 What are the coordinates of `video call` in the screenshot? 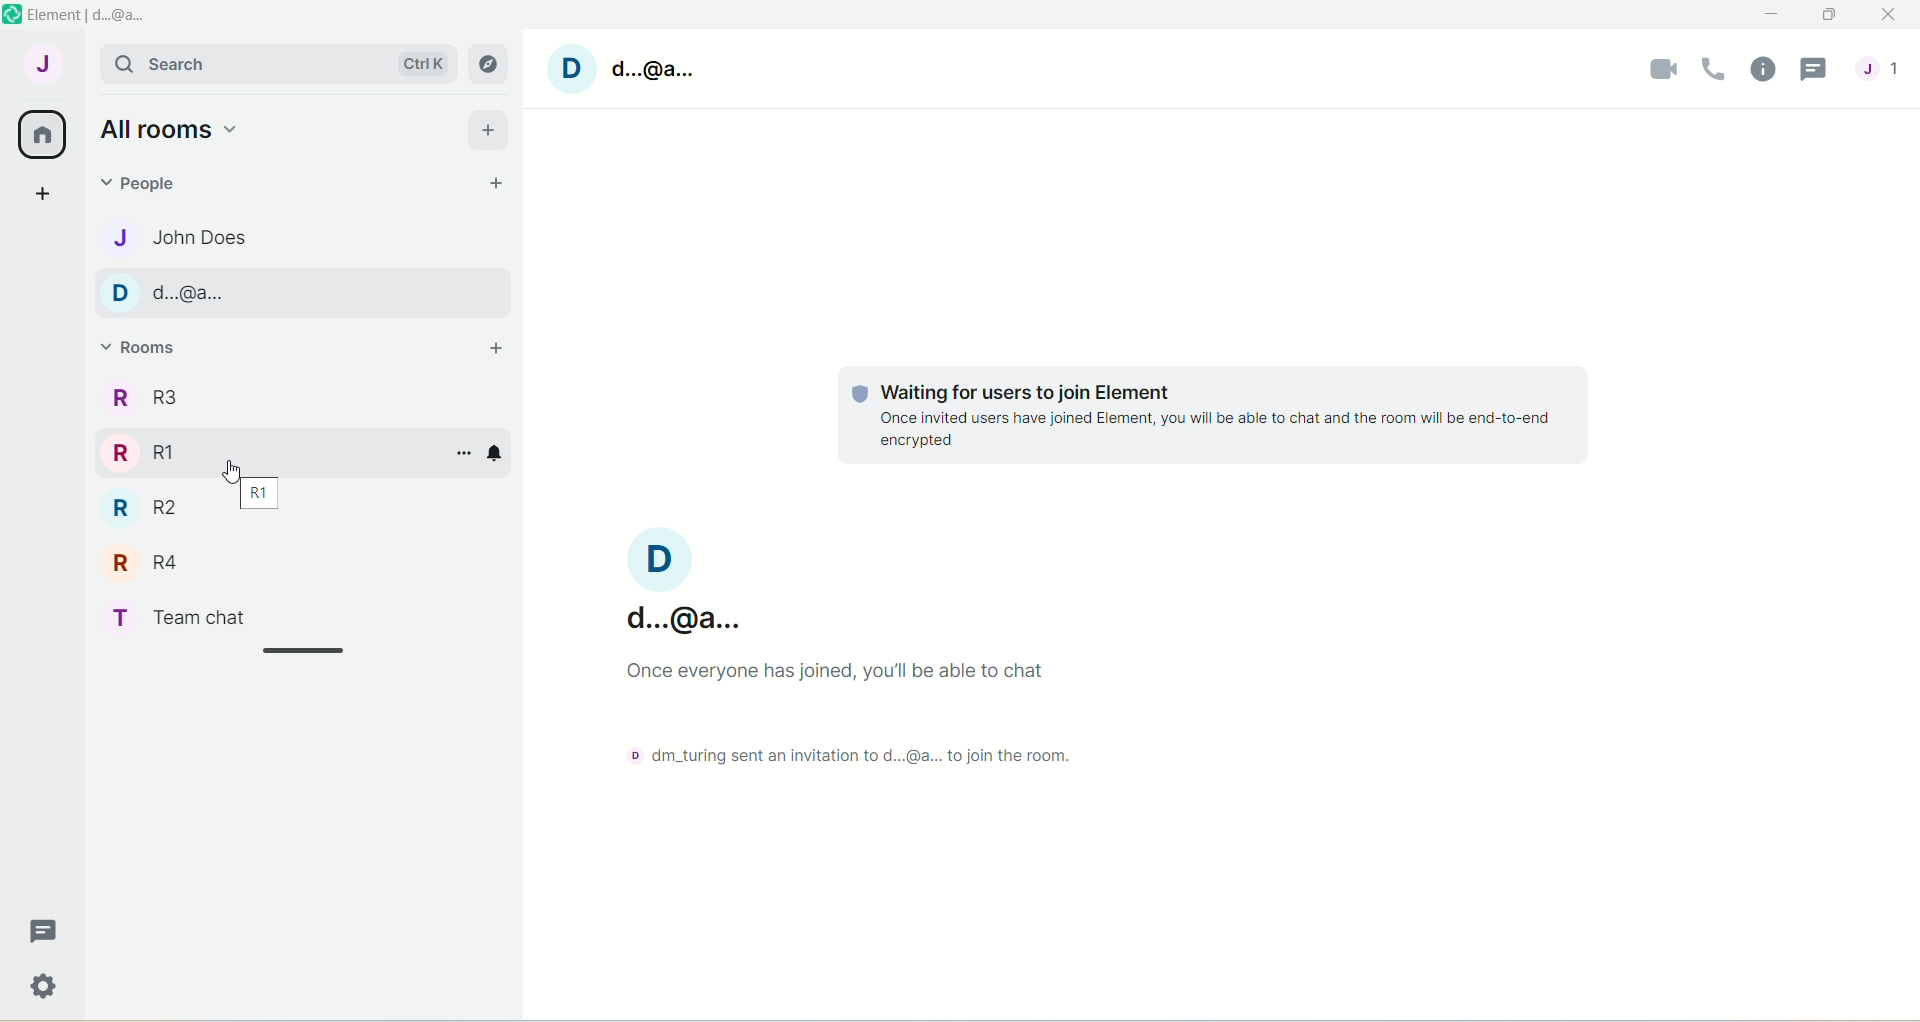 It's located at (1655, 73).